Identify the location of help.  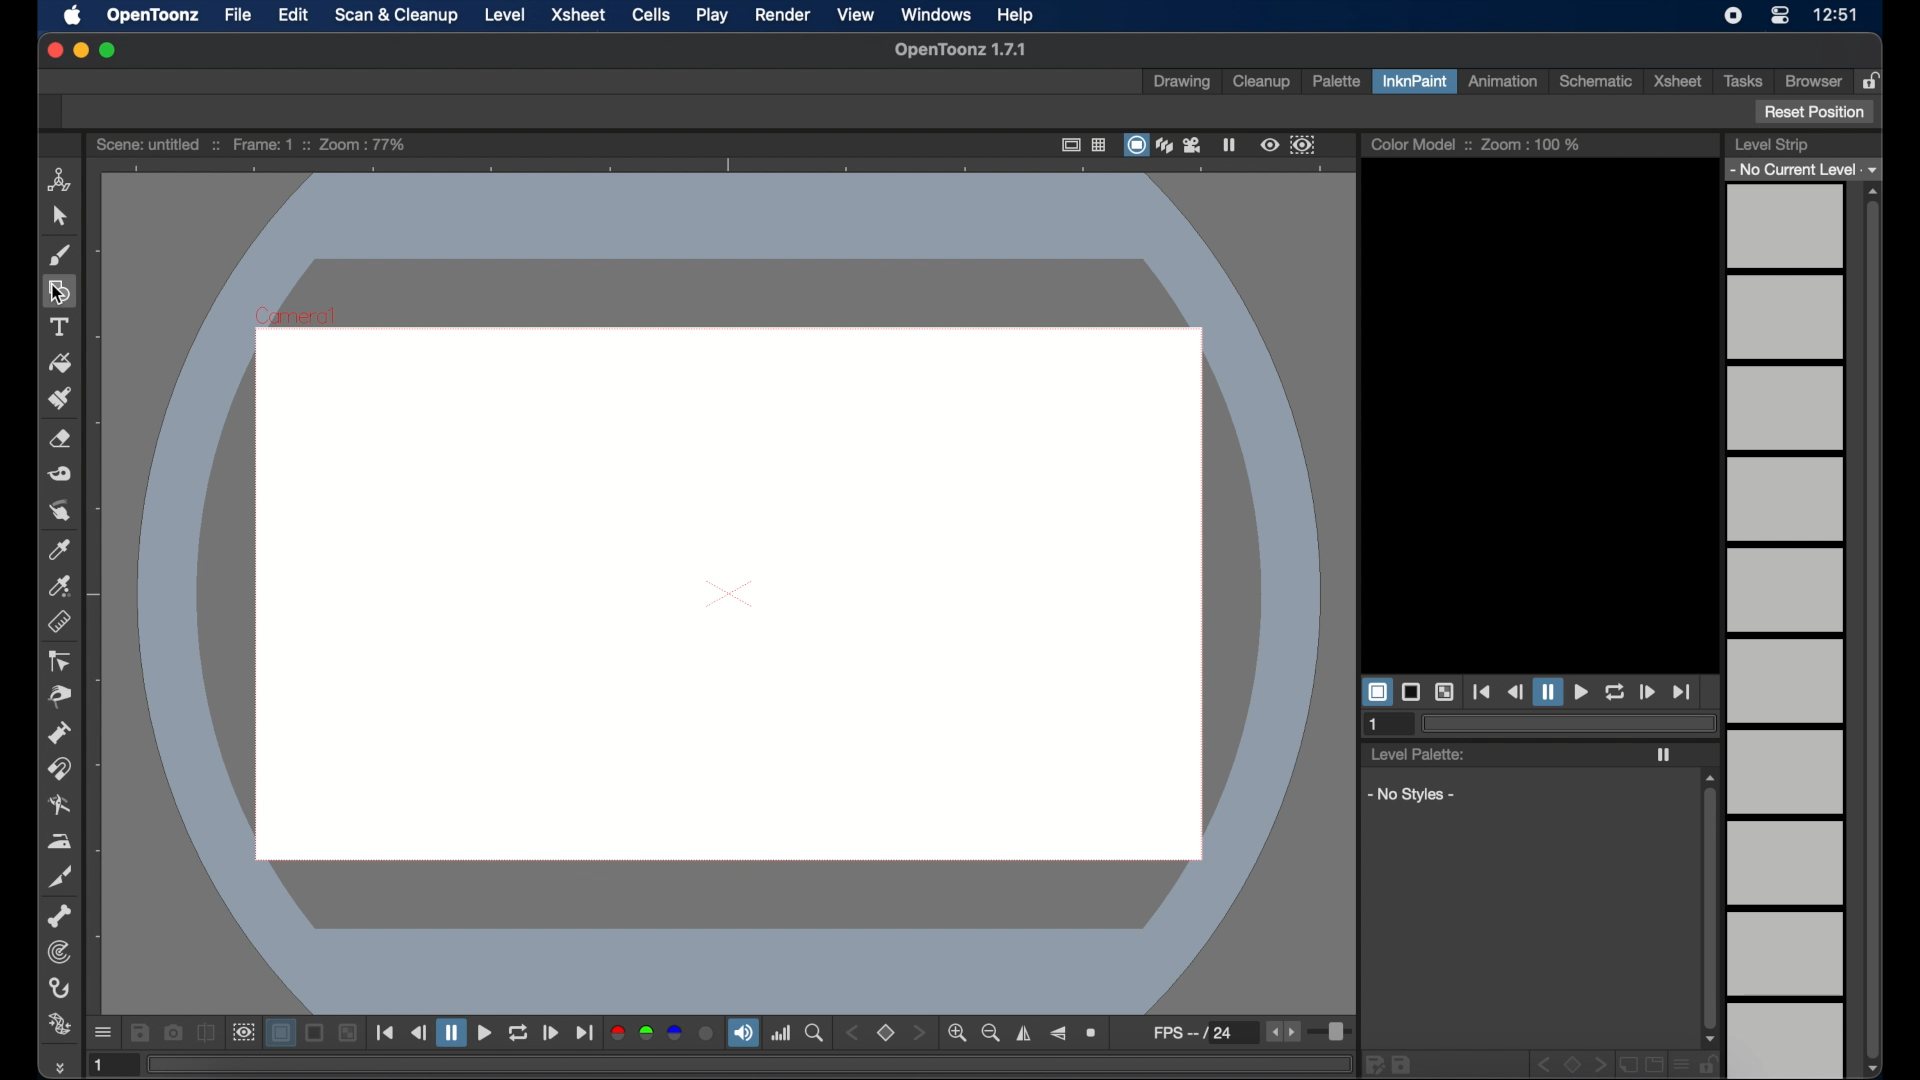
(1015, 15).